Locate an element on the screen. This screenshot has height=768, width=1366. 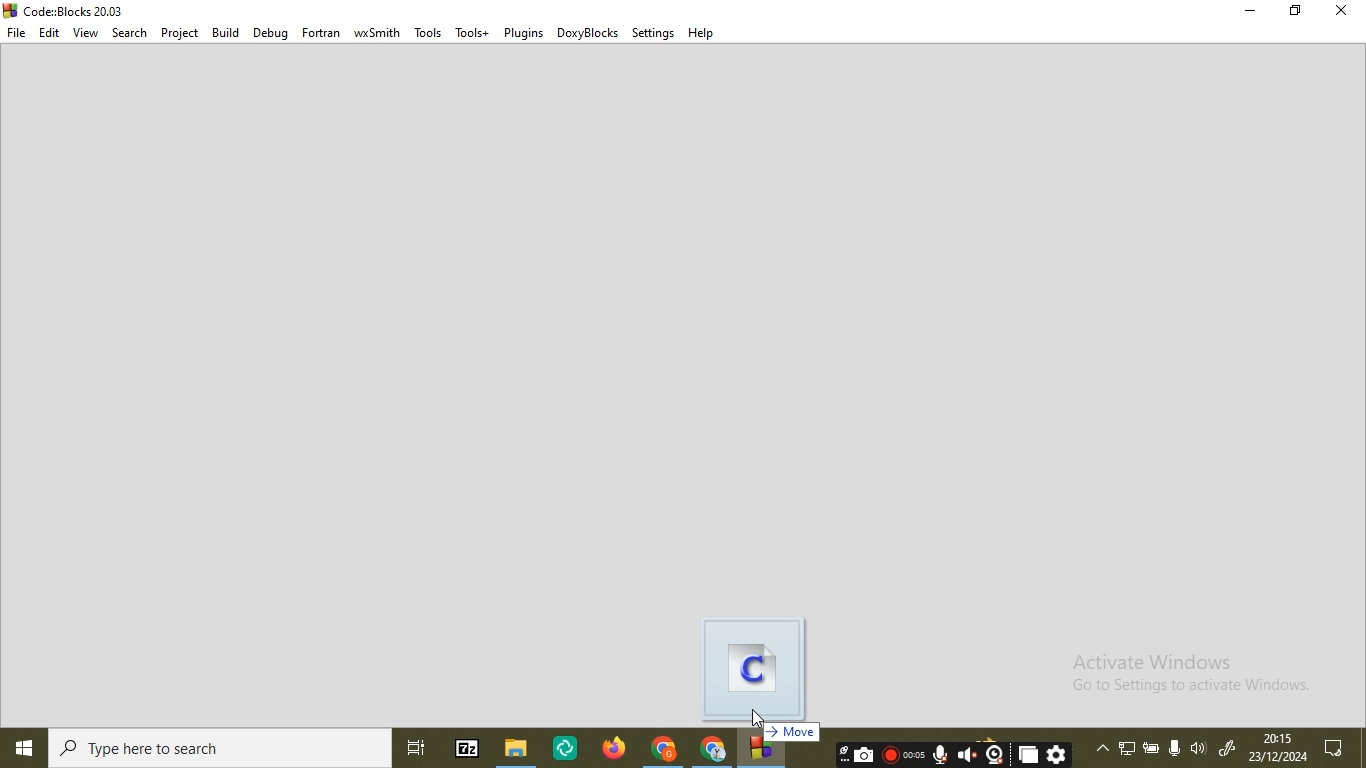
tools+ is located at coordinates (471, 31).